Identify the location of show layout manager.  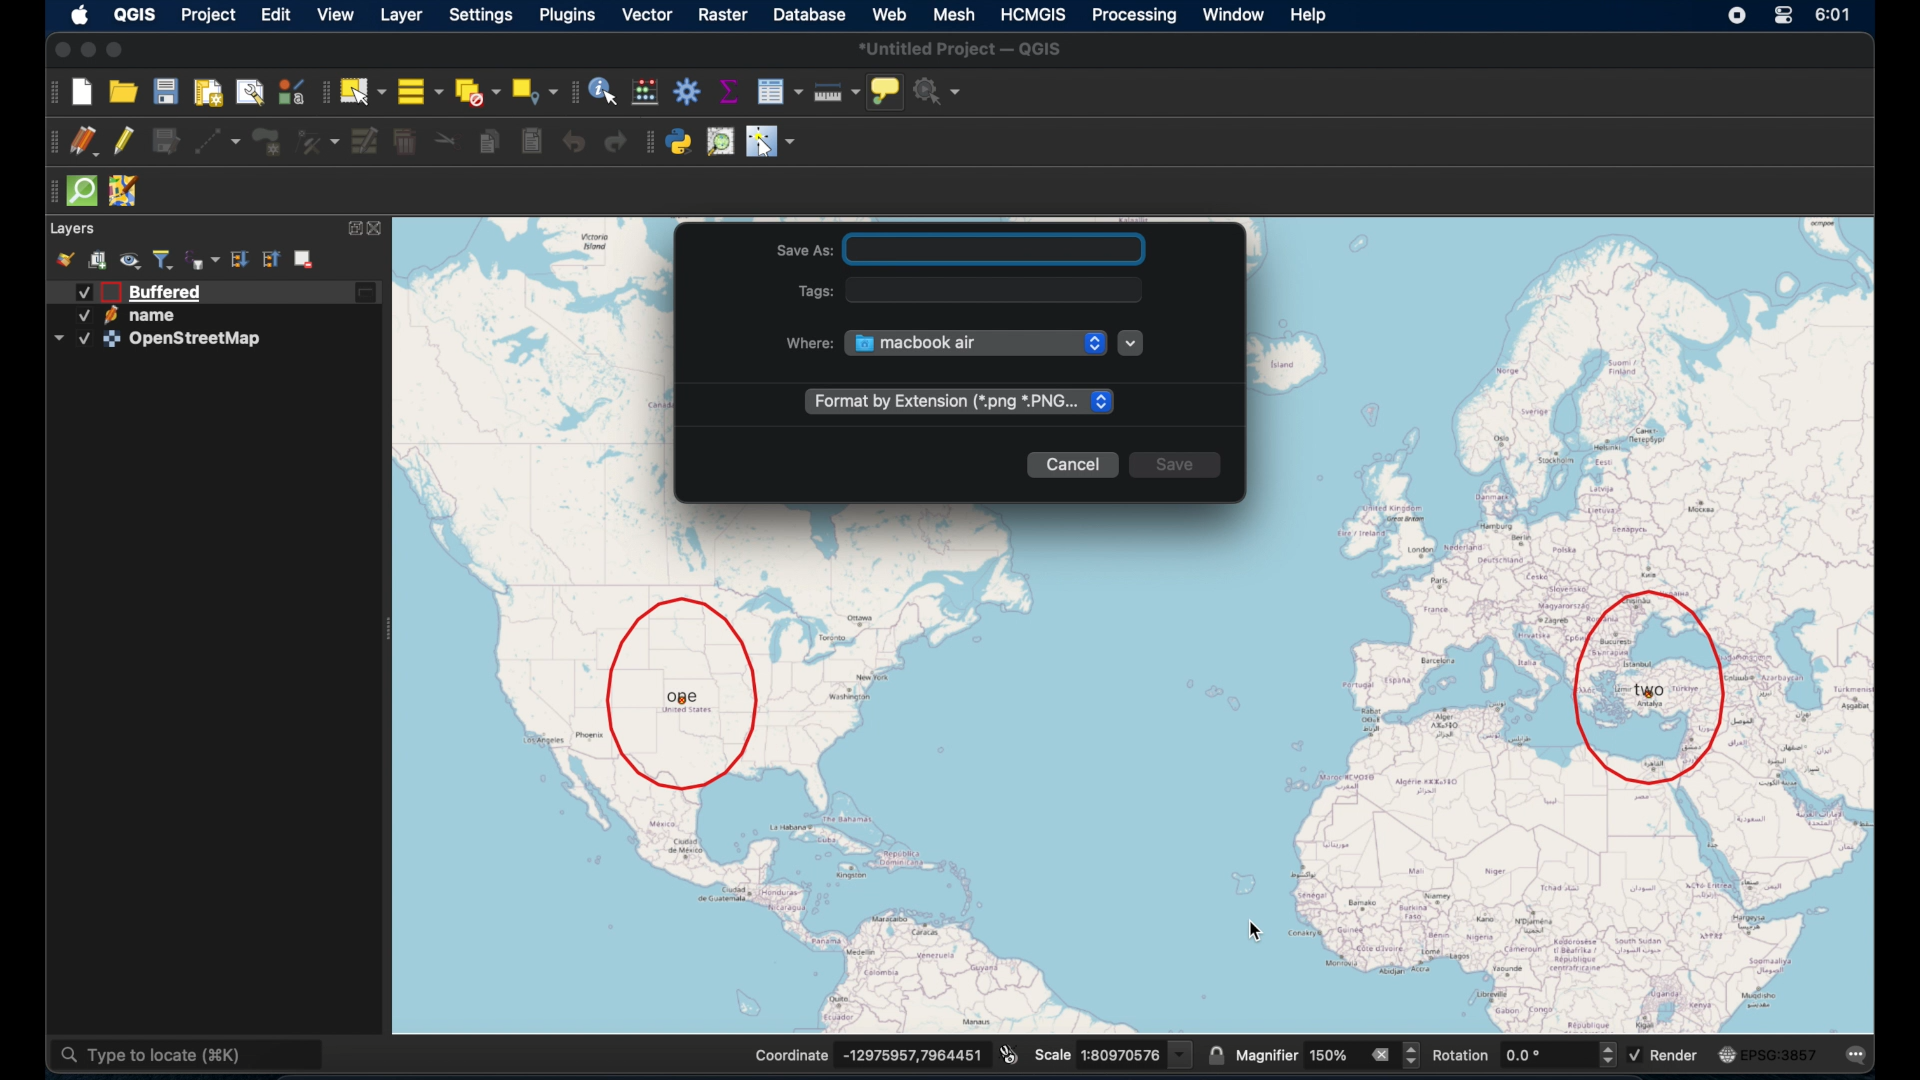
(248, 91).